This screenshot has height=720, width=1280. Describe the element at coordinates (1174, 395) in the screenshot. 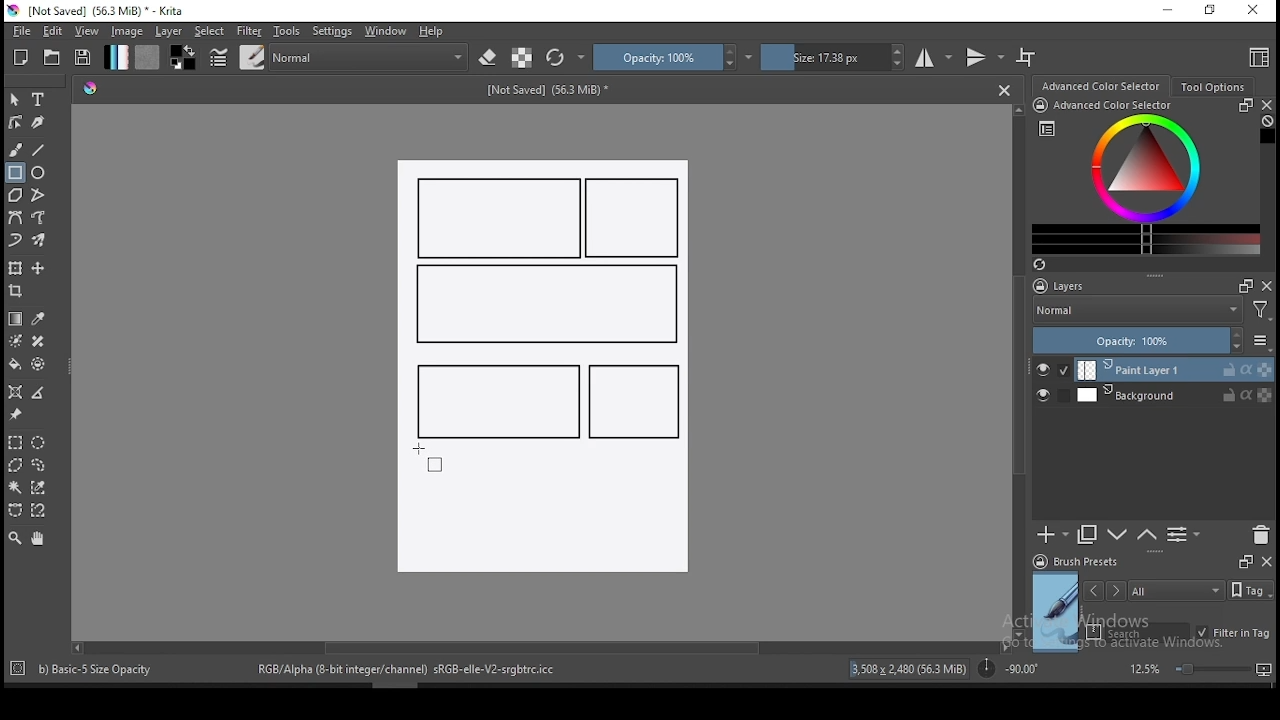

I see `layer` at that location.